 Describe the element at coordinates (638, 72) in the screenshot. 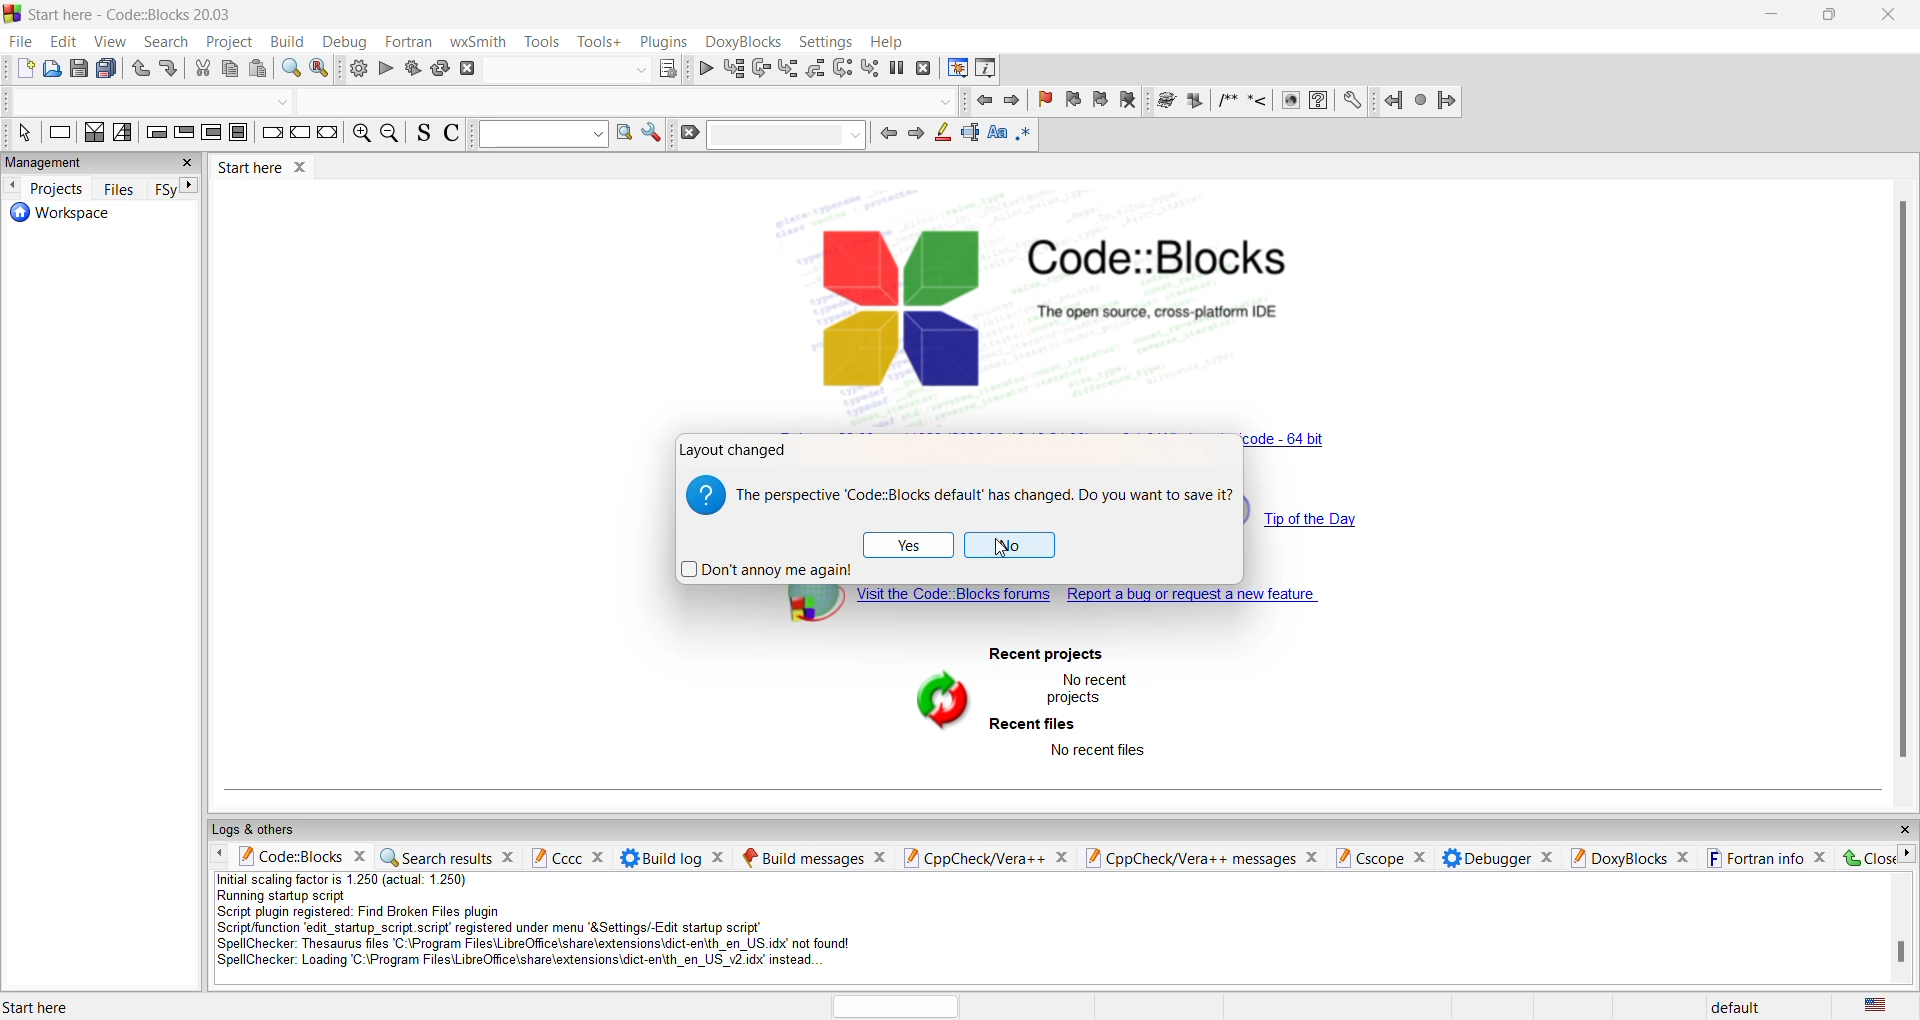

I see `dropdown` at that location.